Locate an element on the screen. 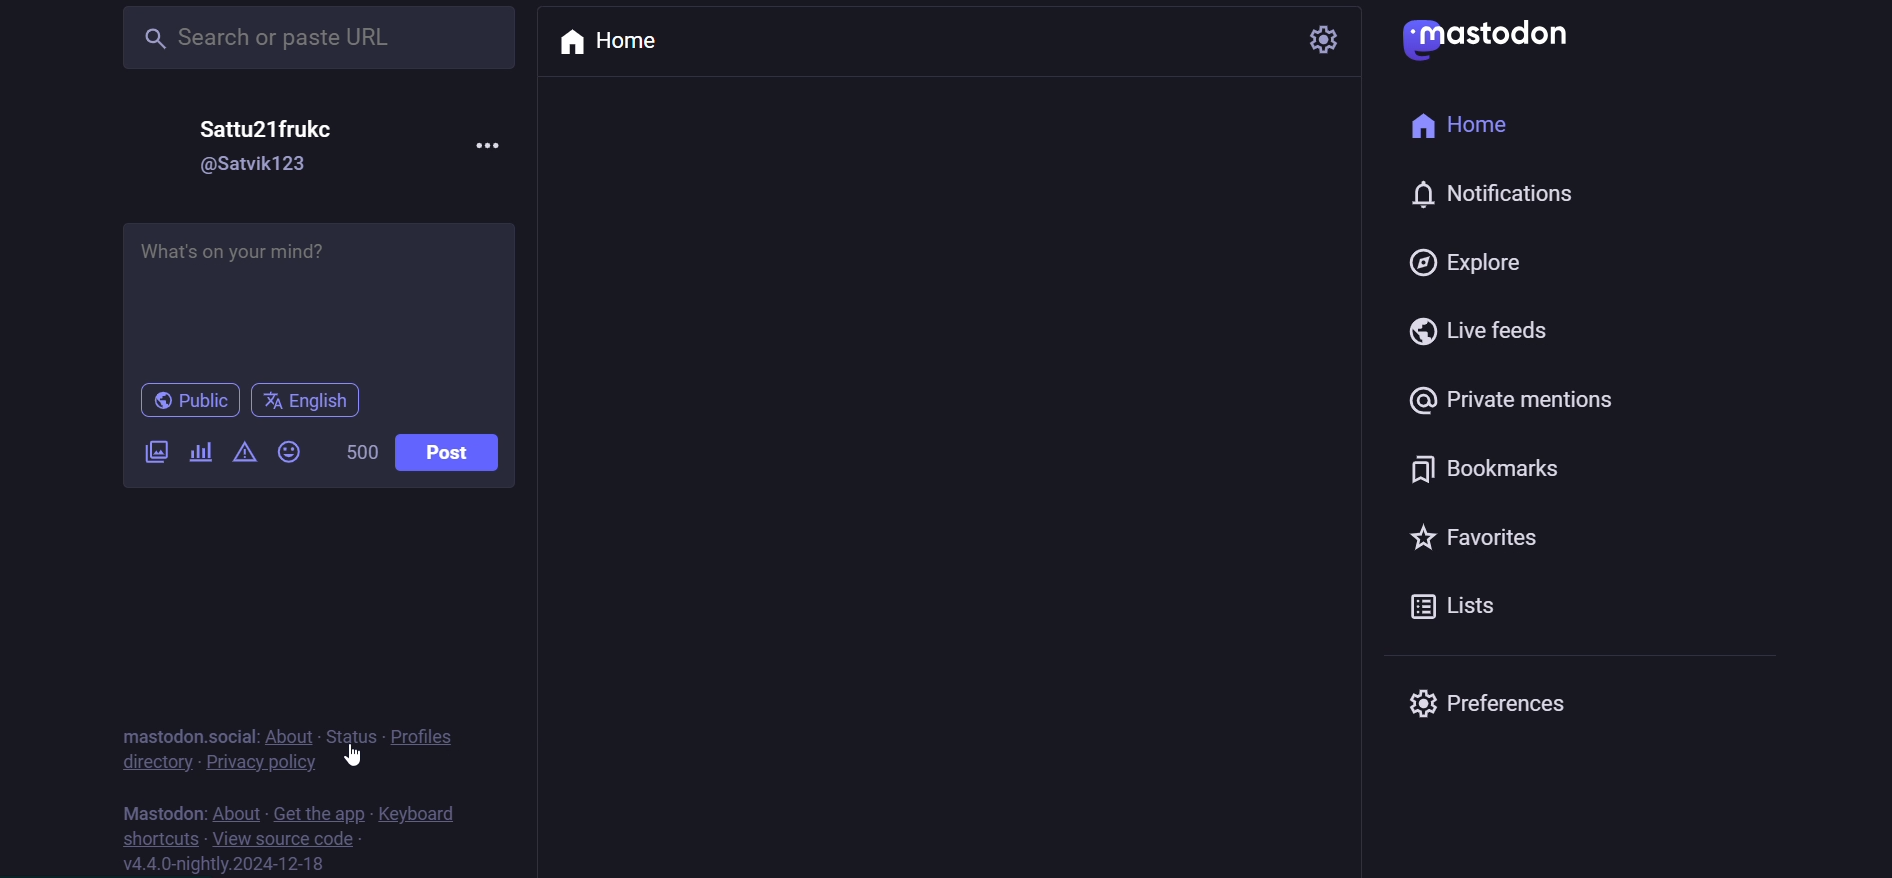  live feed is located at coordinates (1478, 333).